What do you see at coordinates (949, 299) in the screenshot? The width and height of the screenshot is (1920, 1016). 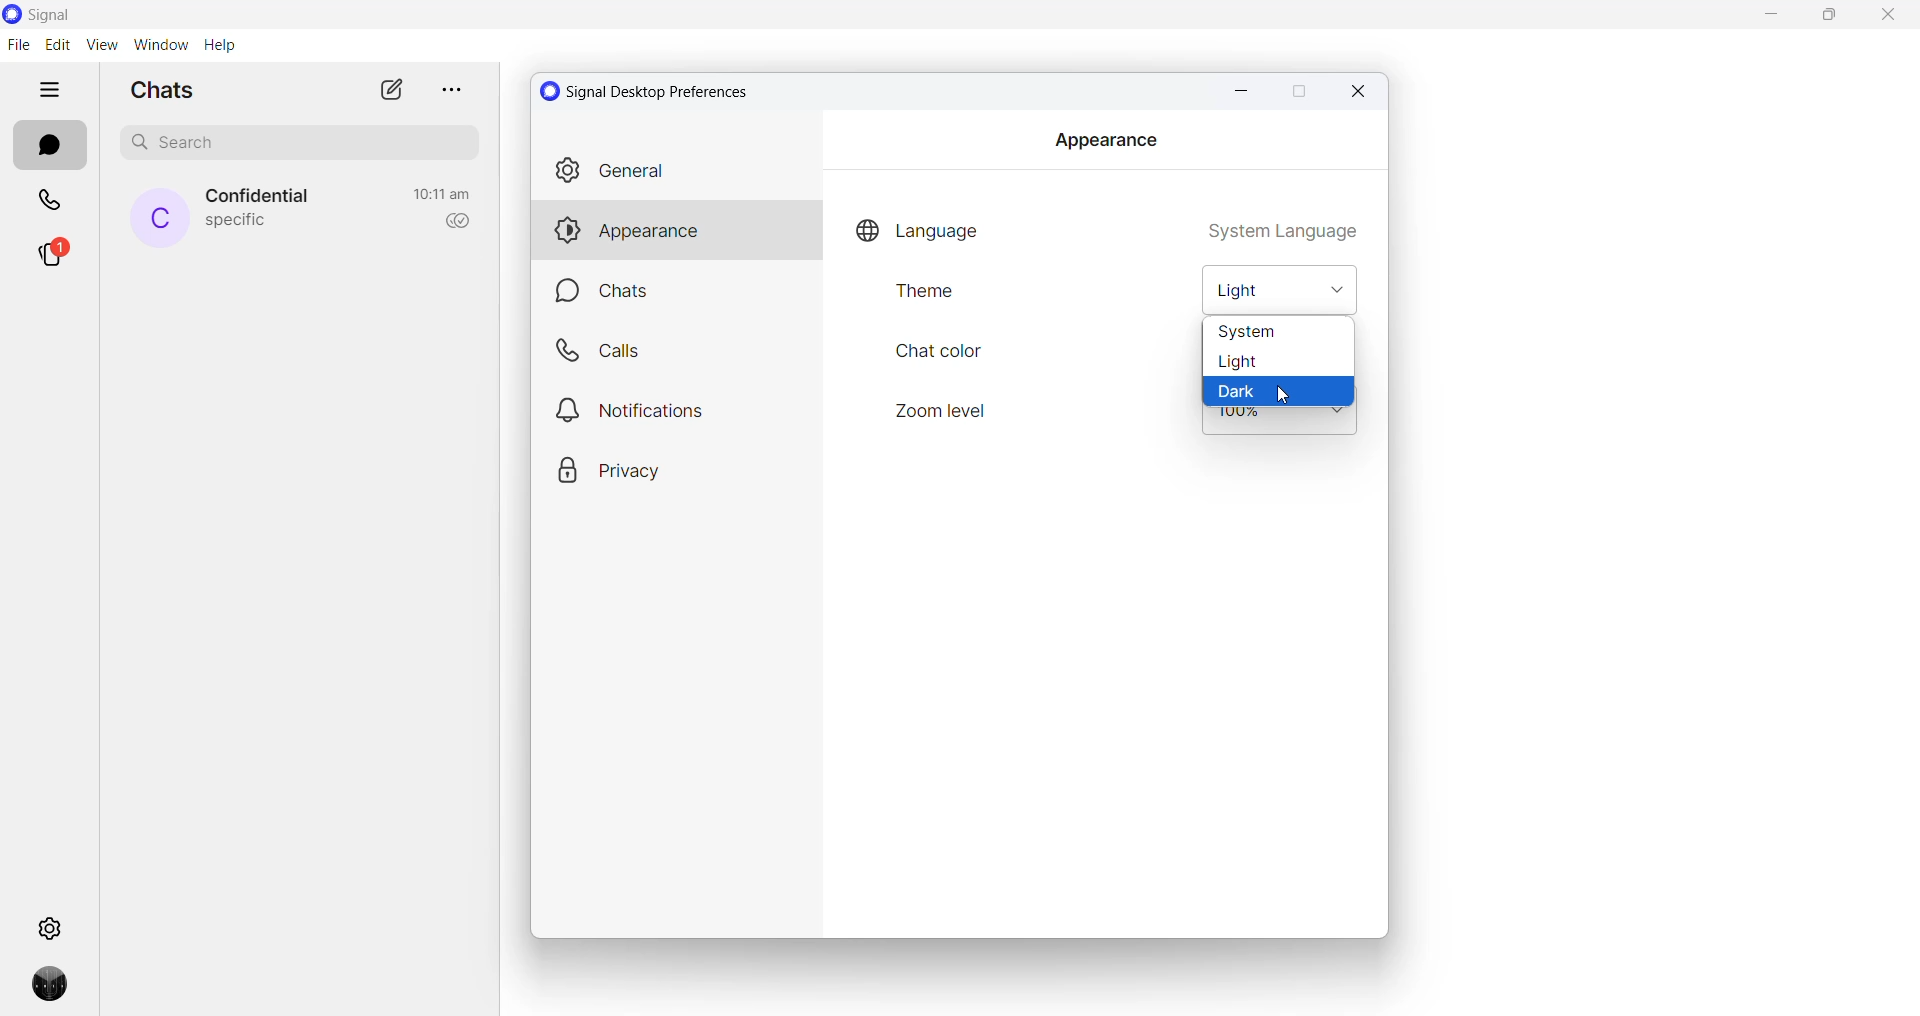 I see `theme` at bounding box center [949, 299].